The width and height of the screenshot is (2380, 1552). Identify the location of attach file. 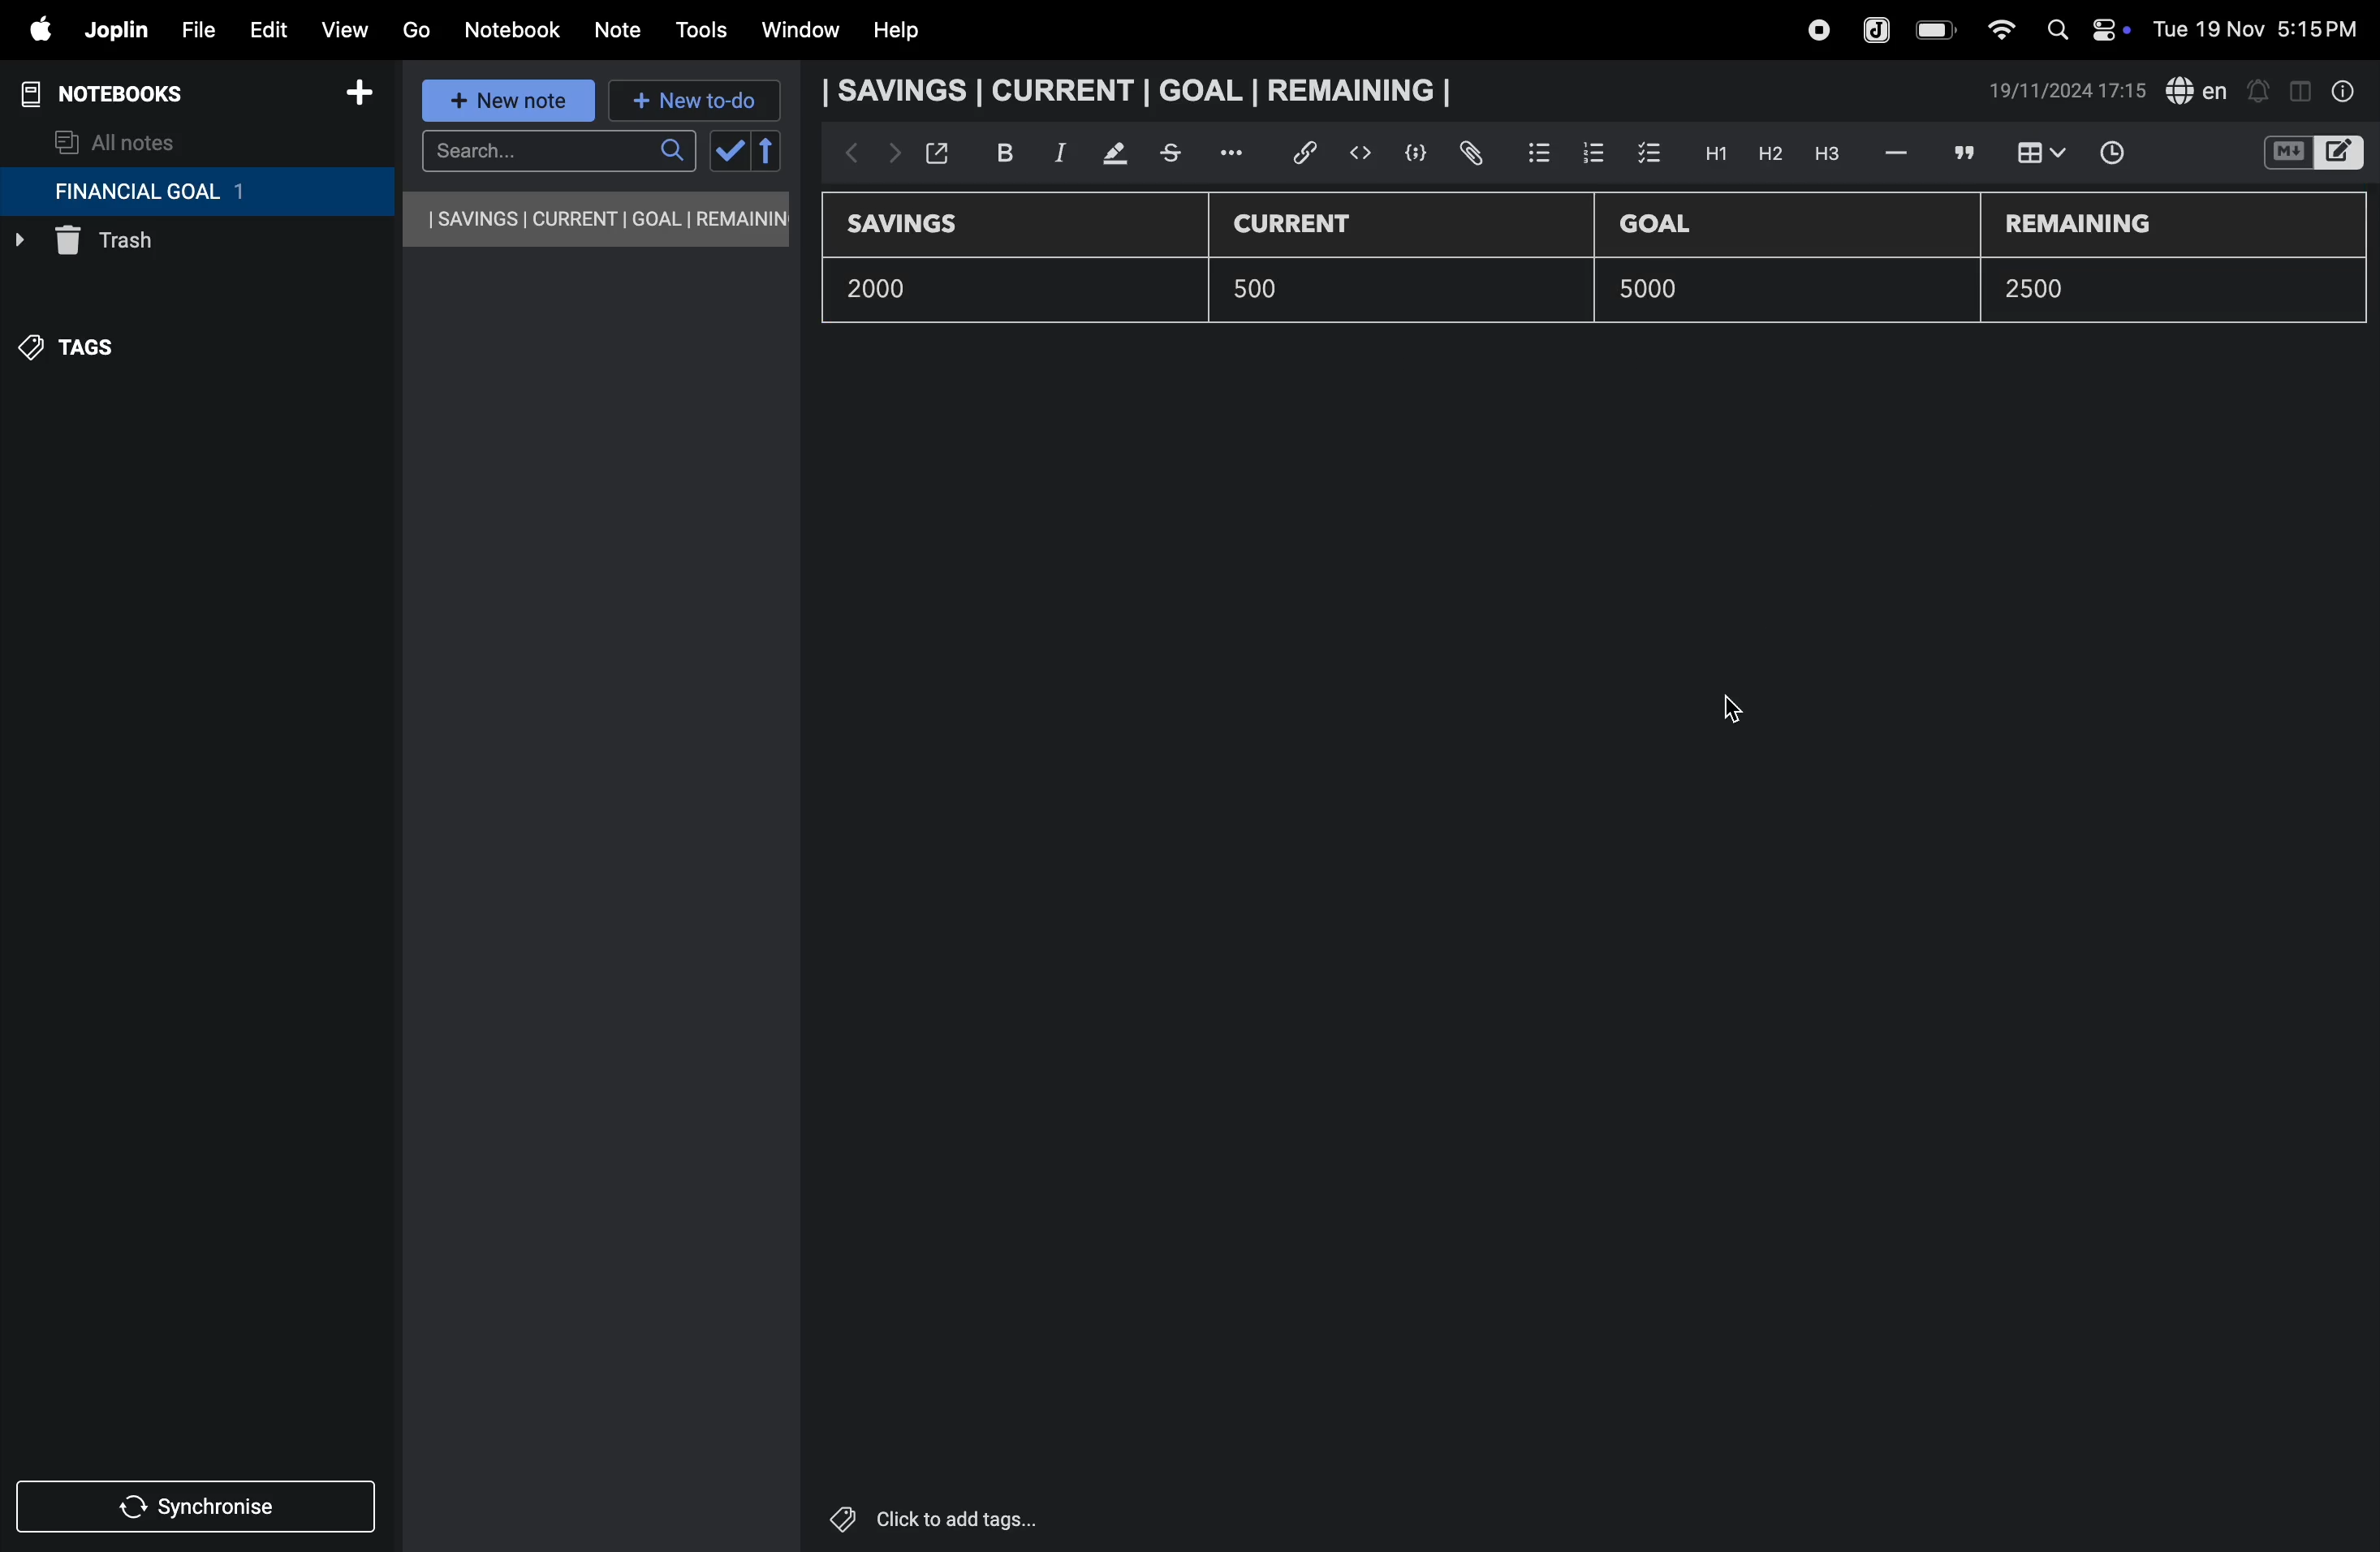
(1469, 154).